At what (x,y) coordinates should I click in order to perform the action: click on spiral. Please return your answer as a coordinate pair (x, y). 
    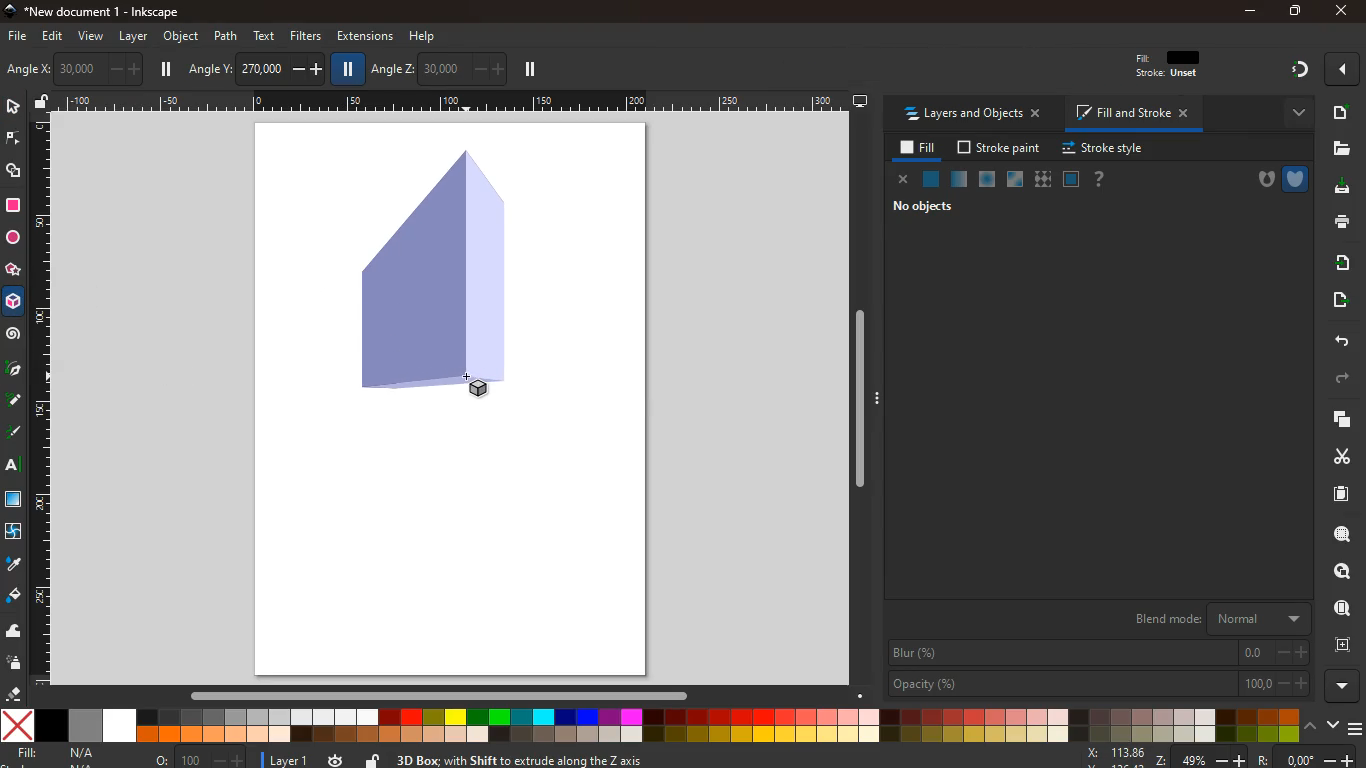
    Looking at the image, I should click on (14, 336).